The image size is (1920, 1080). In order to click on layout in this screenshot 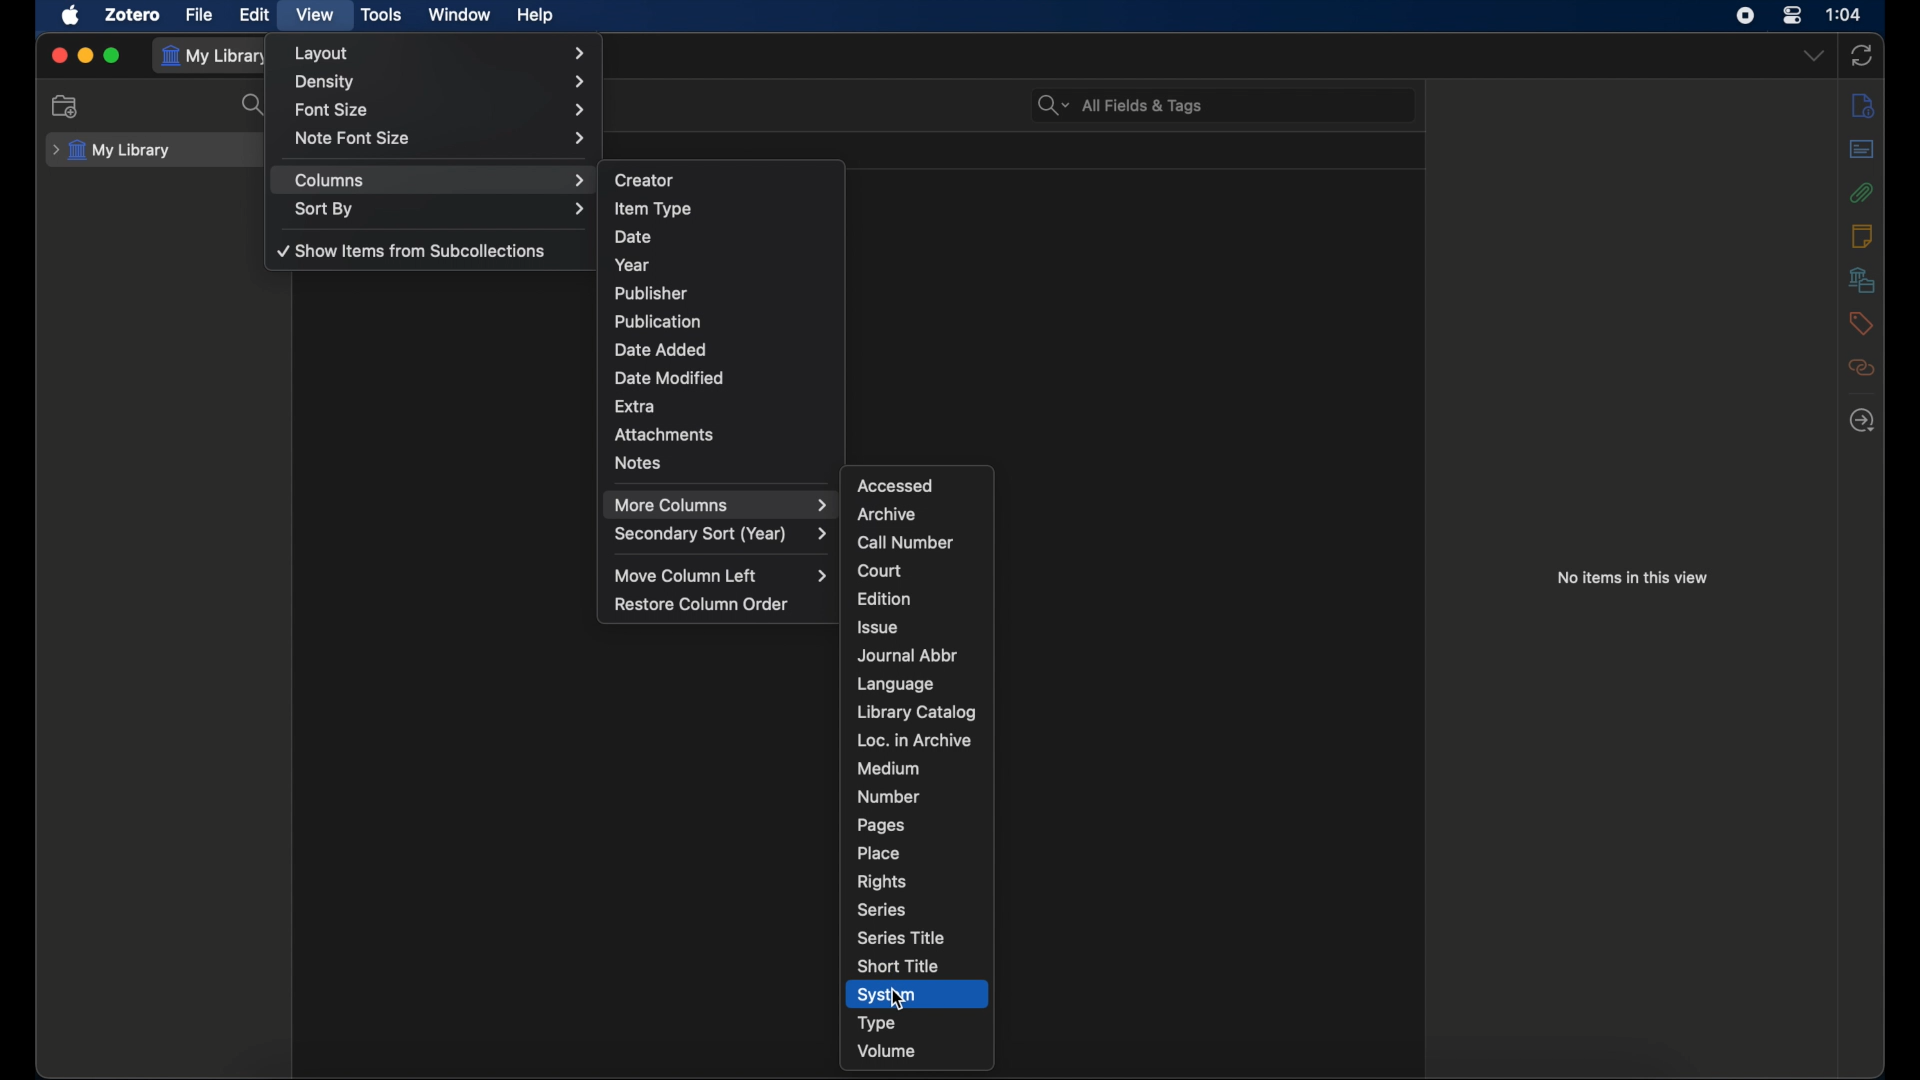, I will do `click(440, 54)`.